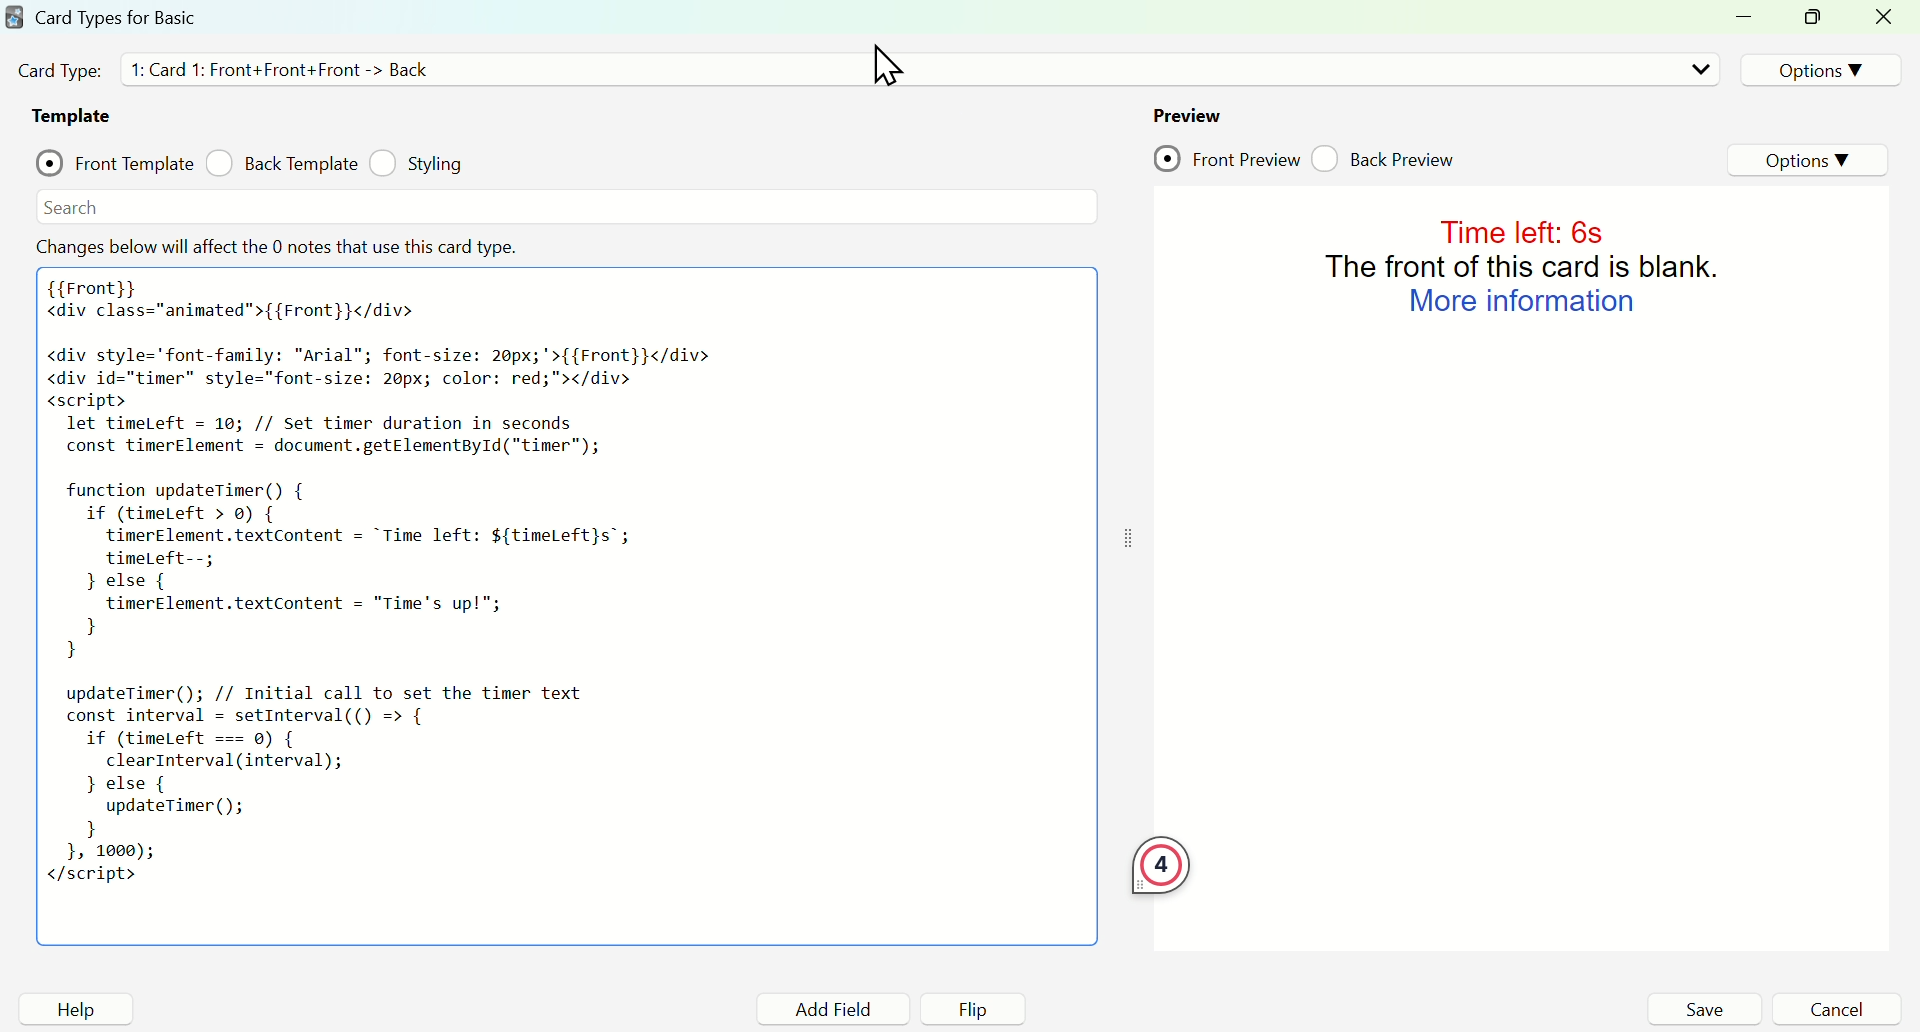  I want to click on resize, so click(1817, 19).